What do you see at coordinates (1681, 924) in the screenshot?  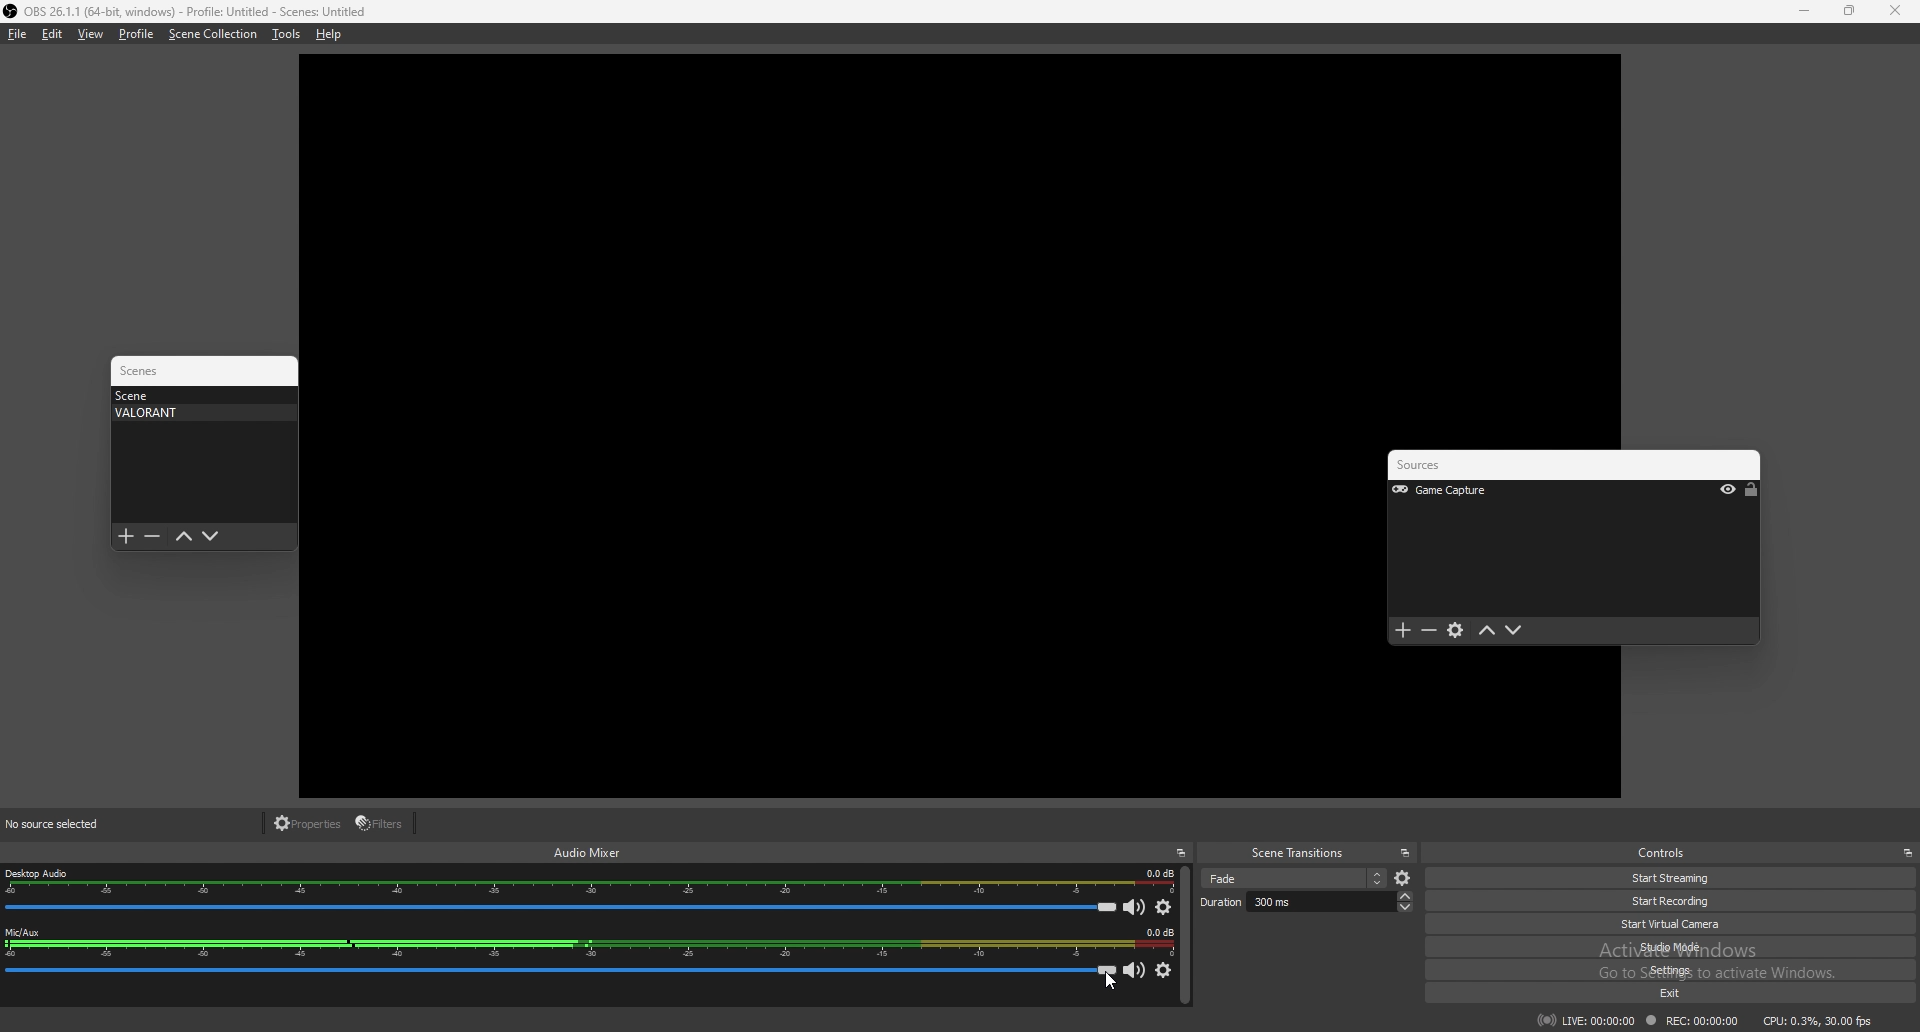 I see `start virtual camera` at bounding box center [1681, 924].